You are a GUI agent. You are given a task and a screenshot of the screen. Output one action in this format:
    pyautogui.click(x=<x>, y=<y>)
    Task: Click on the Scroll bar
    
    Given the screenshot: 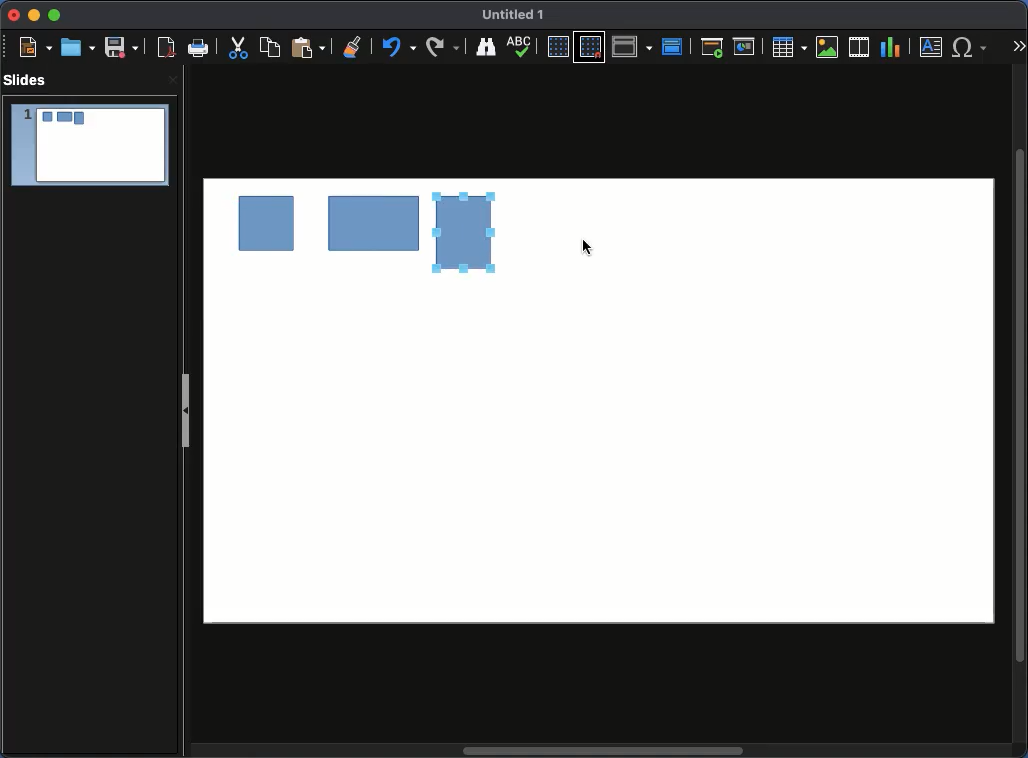 What is the action you would take?
    pyautogui.click(x=607, y=750)
    